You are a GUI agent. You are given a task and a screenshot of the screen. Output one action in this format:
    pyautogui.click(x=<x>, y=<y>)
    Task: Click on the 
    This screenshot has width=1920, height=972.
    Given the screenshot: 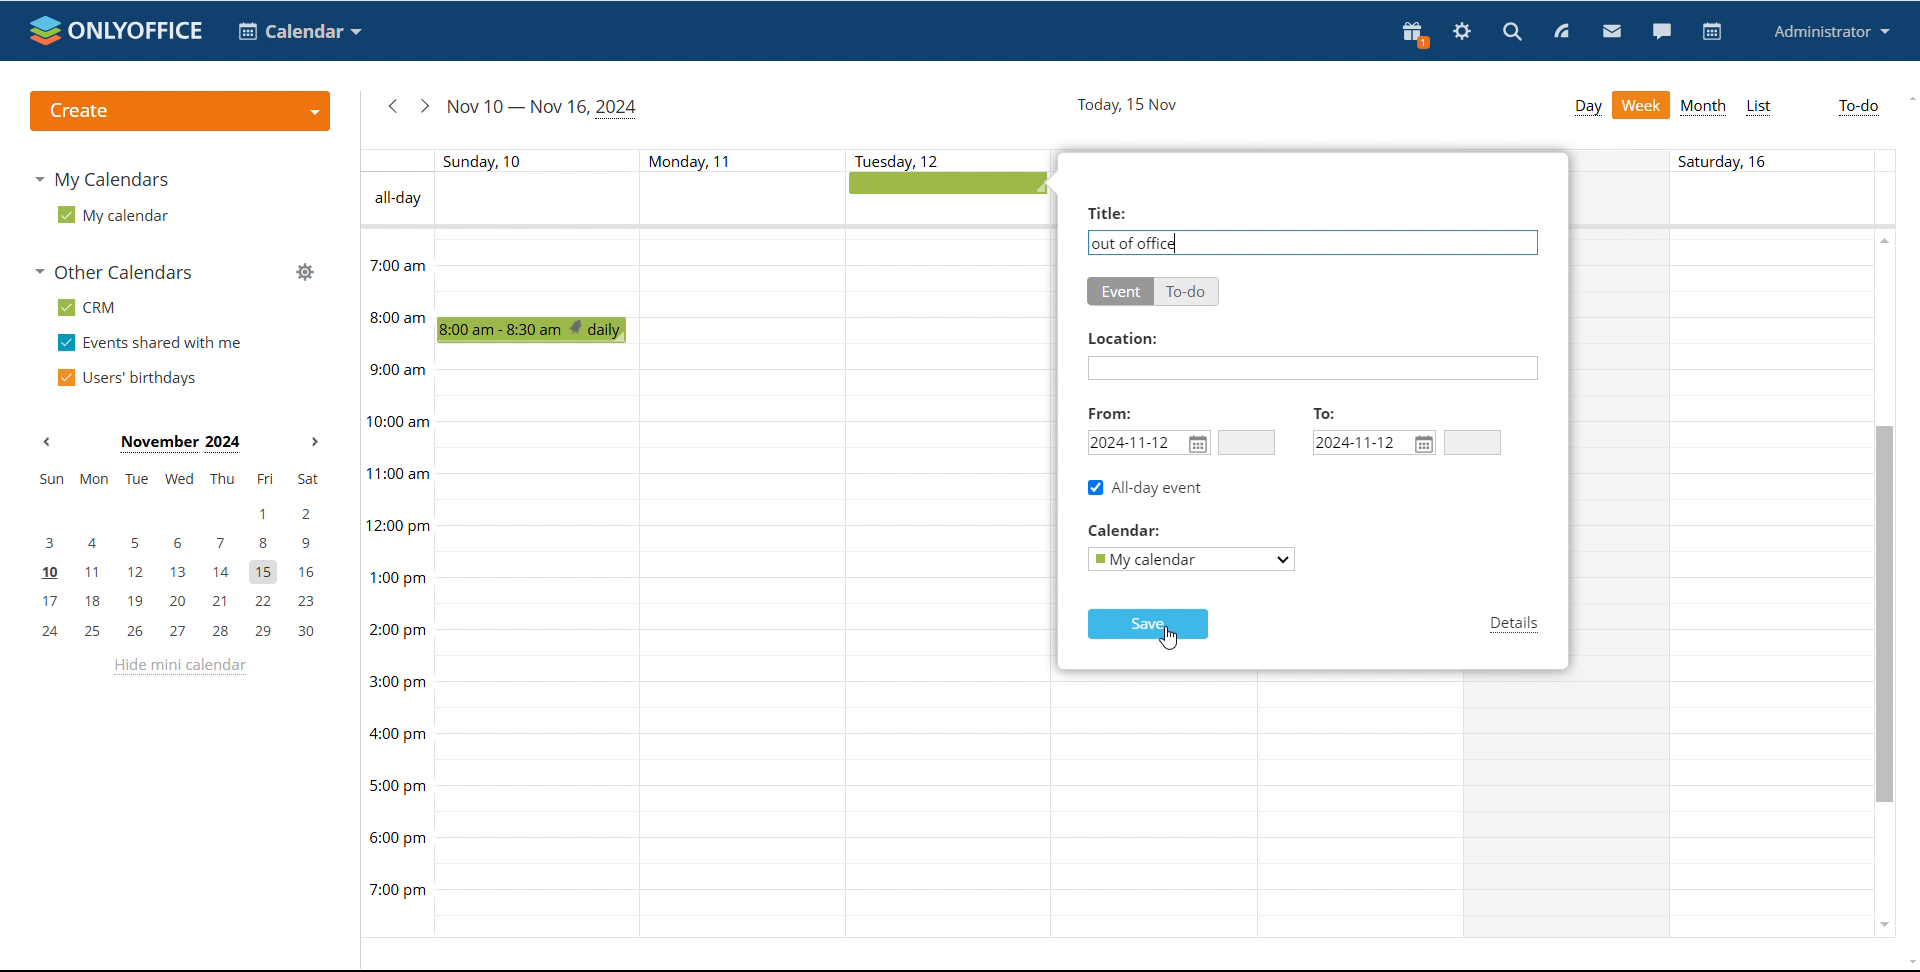 What is the action you would take?
    pyautogui.click(x=1124, y=215)
    